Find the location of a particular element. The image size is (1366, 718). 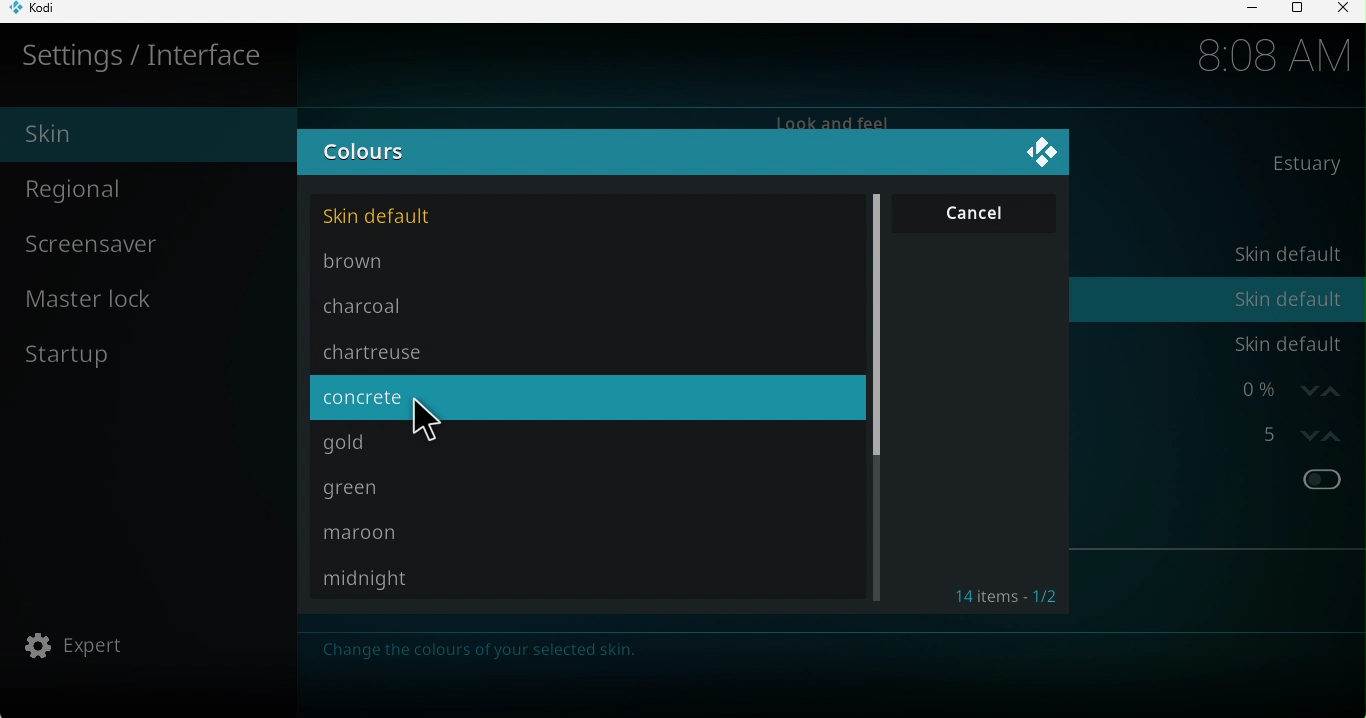

cursor is located at coordinates (423, 421).